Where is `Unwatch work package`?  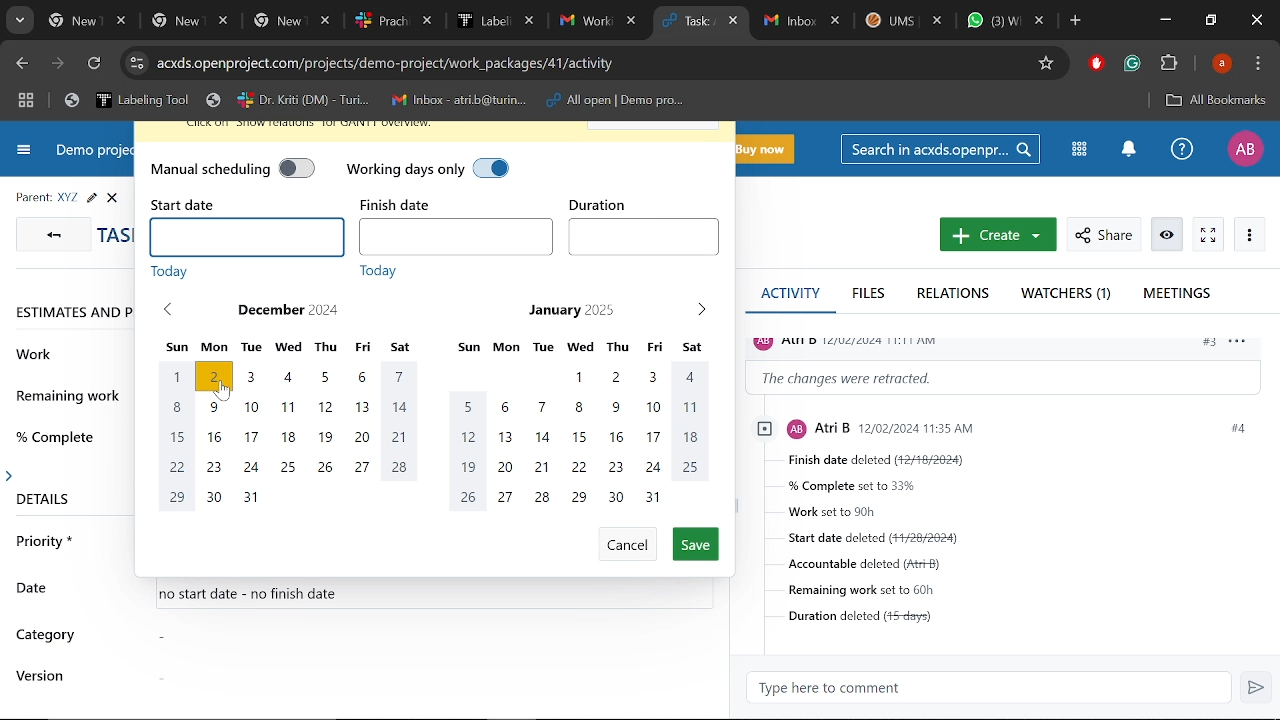
Unwatch work package is located at coordinates (1169, 235).